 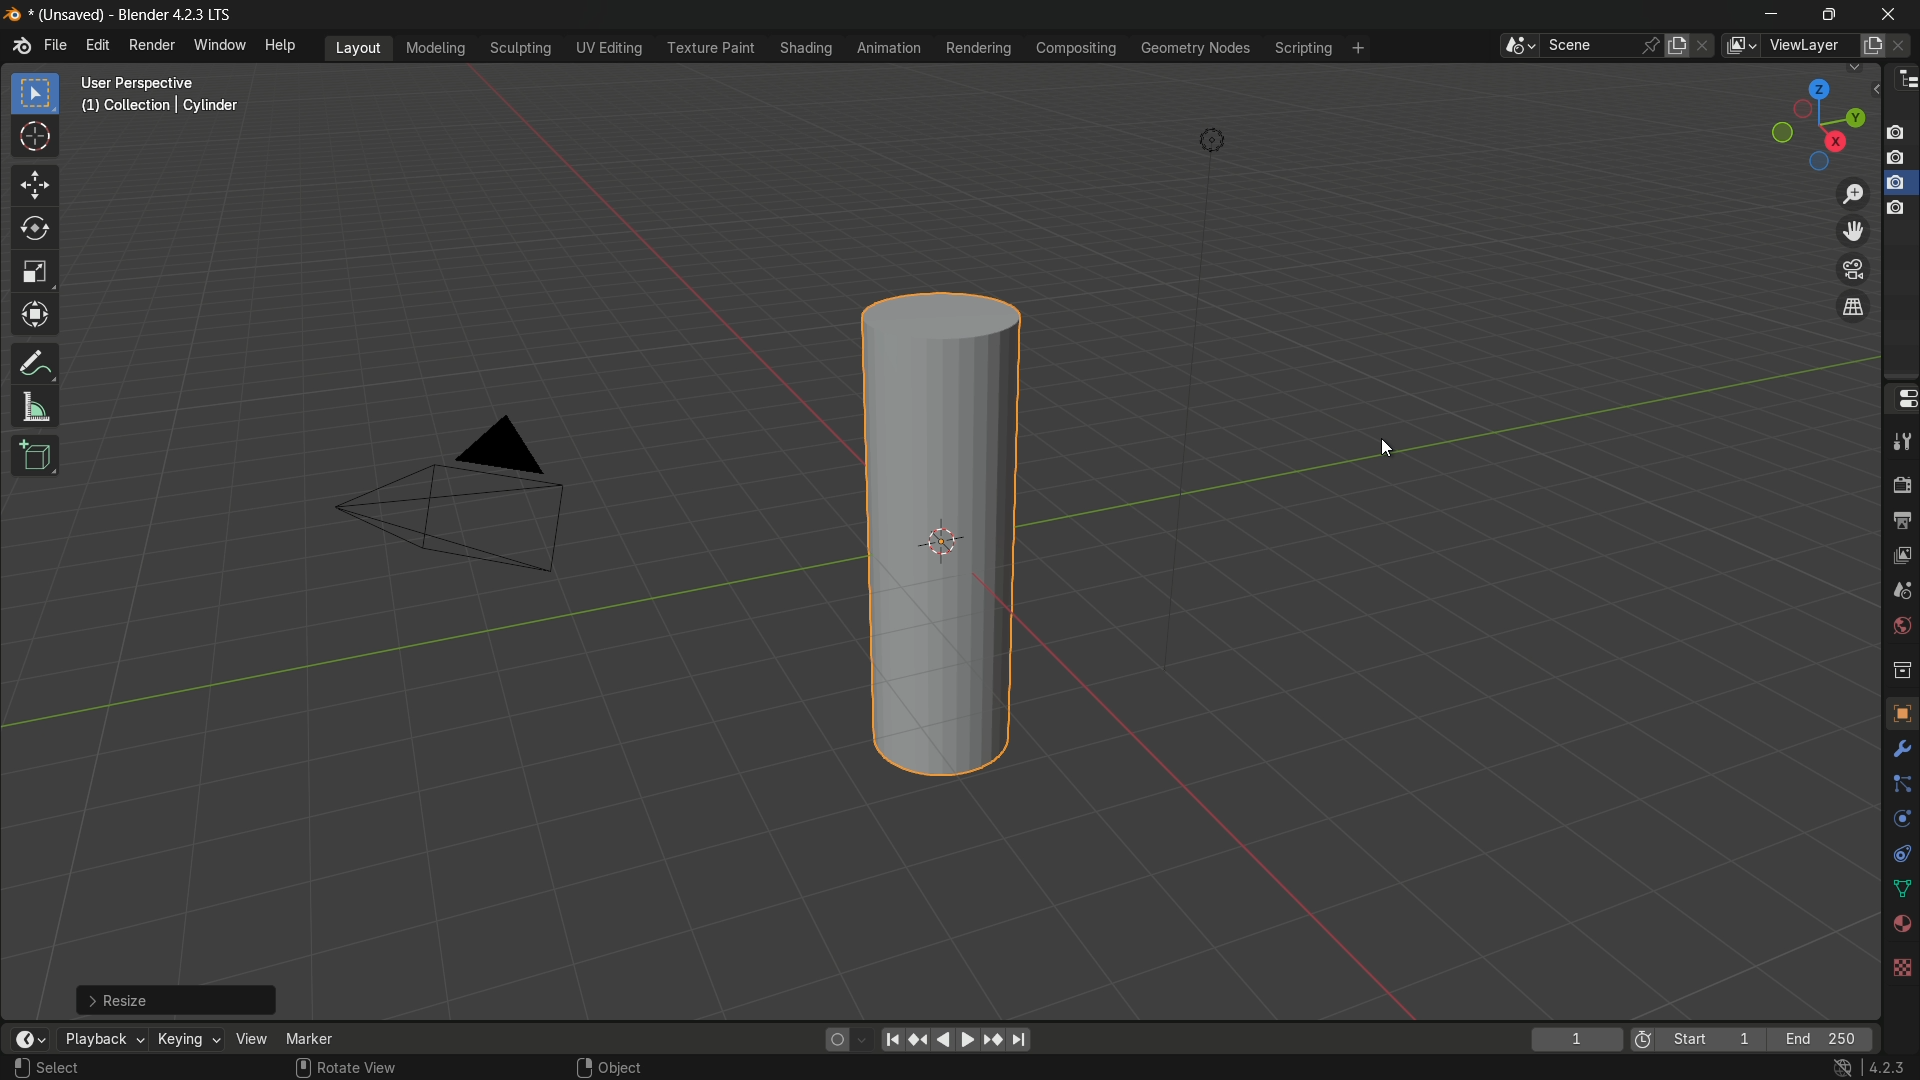 What do you see at coordinates (1900, 822) in the screenshot?
I see `physics` at bounding box center [1900, 822].